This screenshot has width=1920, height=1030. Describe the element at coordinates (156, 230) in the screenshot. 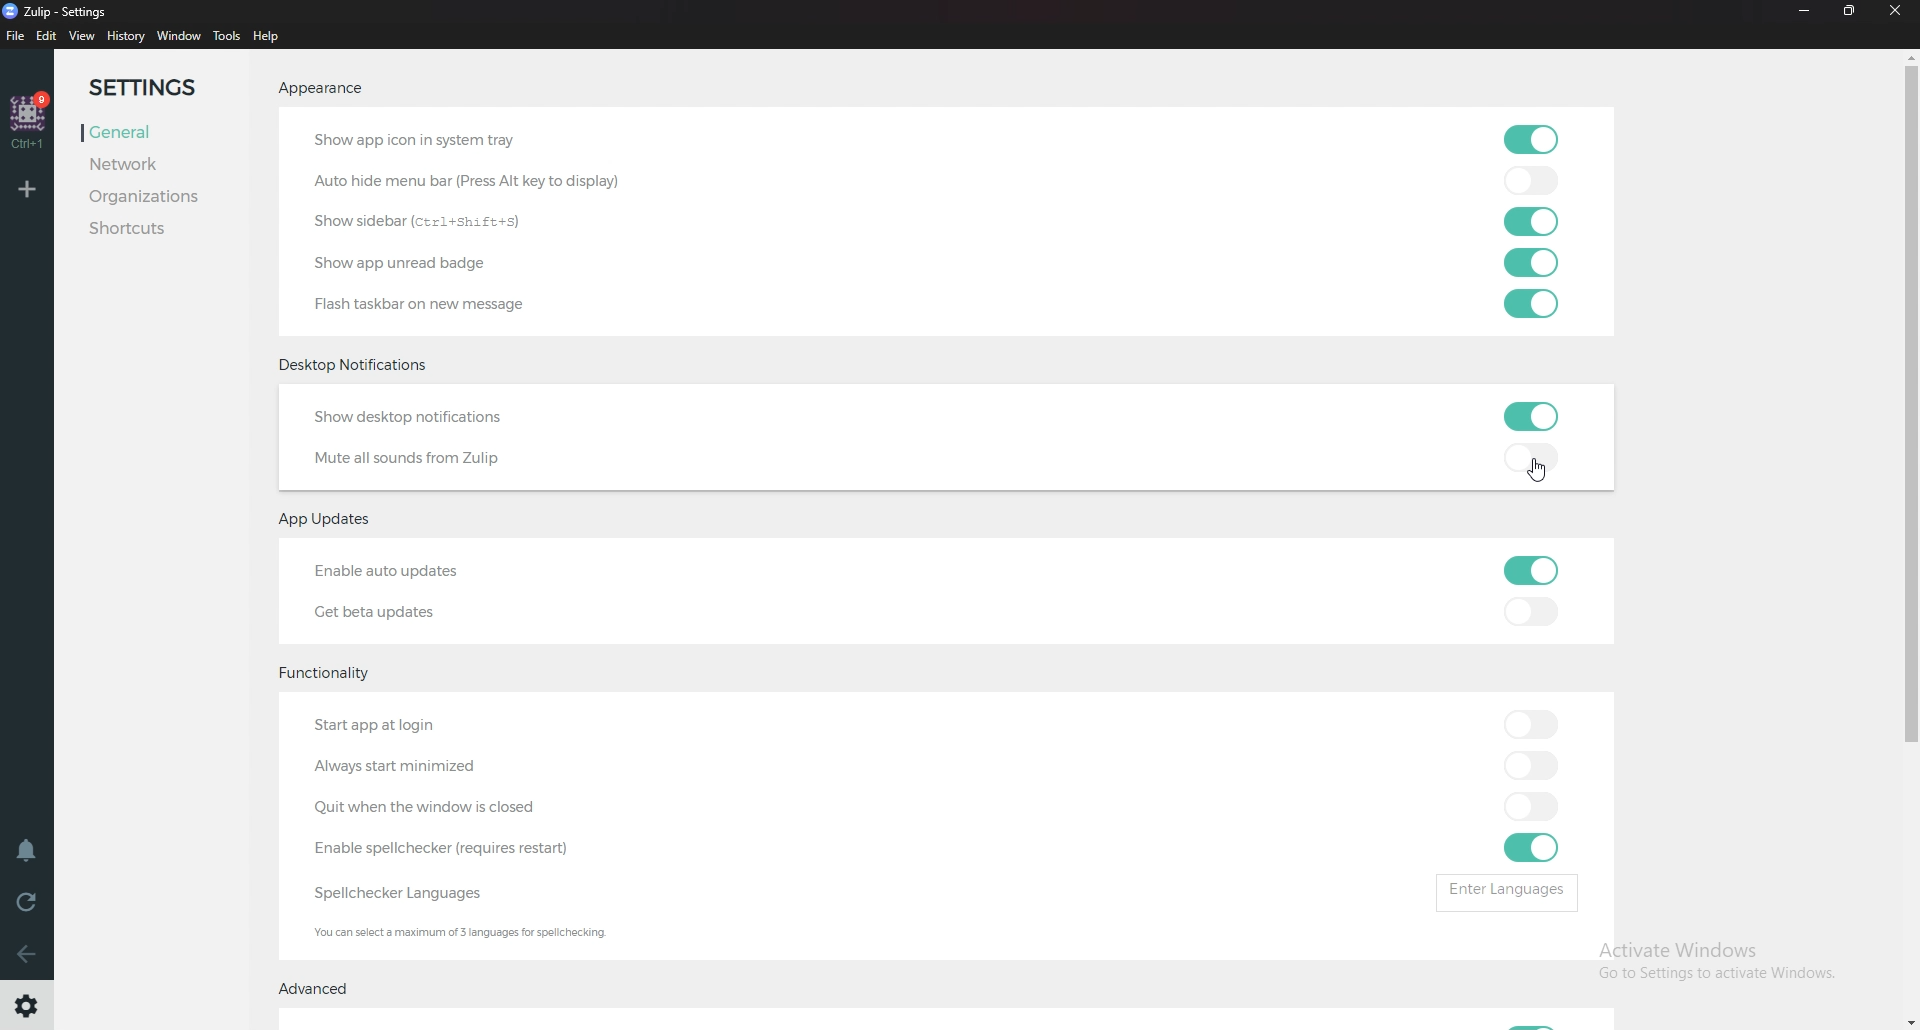

I see `Shortcuts` at that location.